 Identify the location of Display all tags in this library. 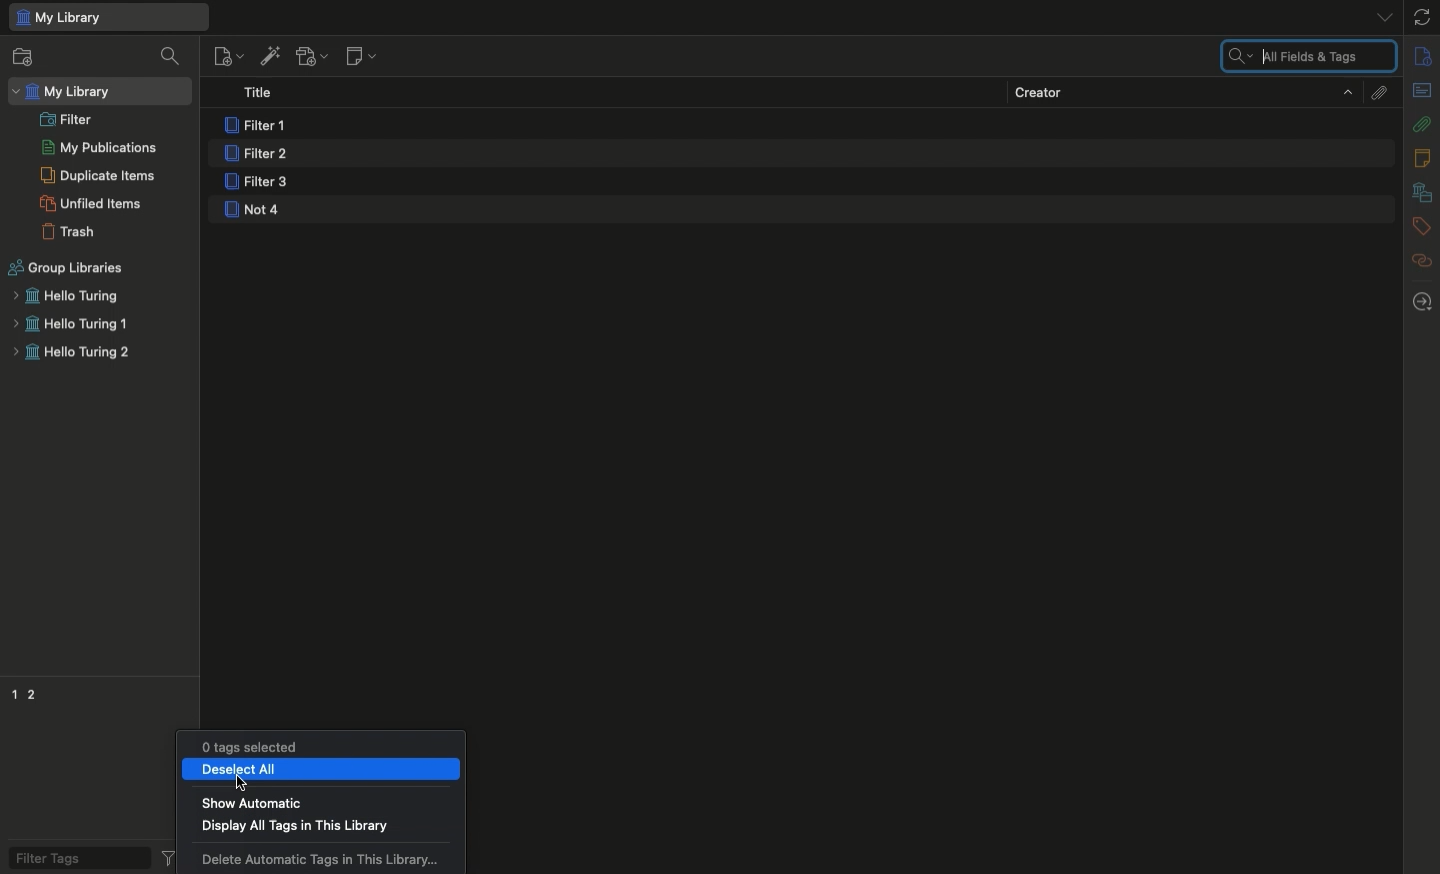
(293, 828).